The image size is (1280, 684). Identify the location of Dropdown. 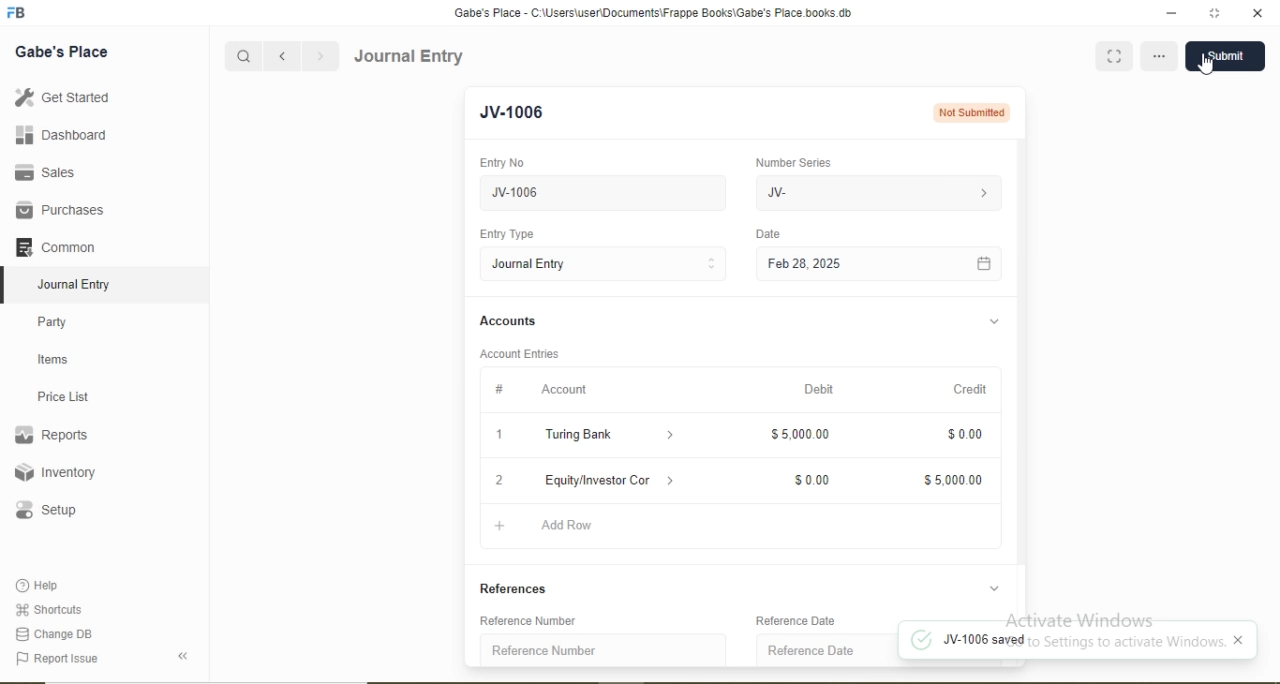
(994, 588).